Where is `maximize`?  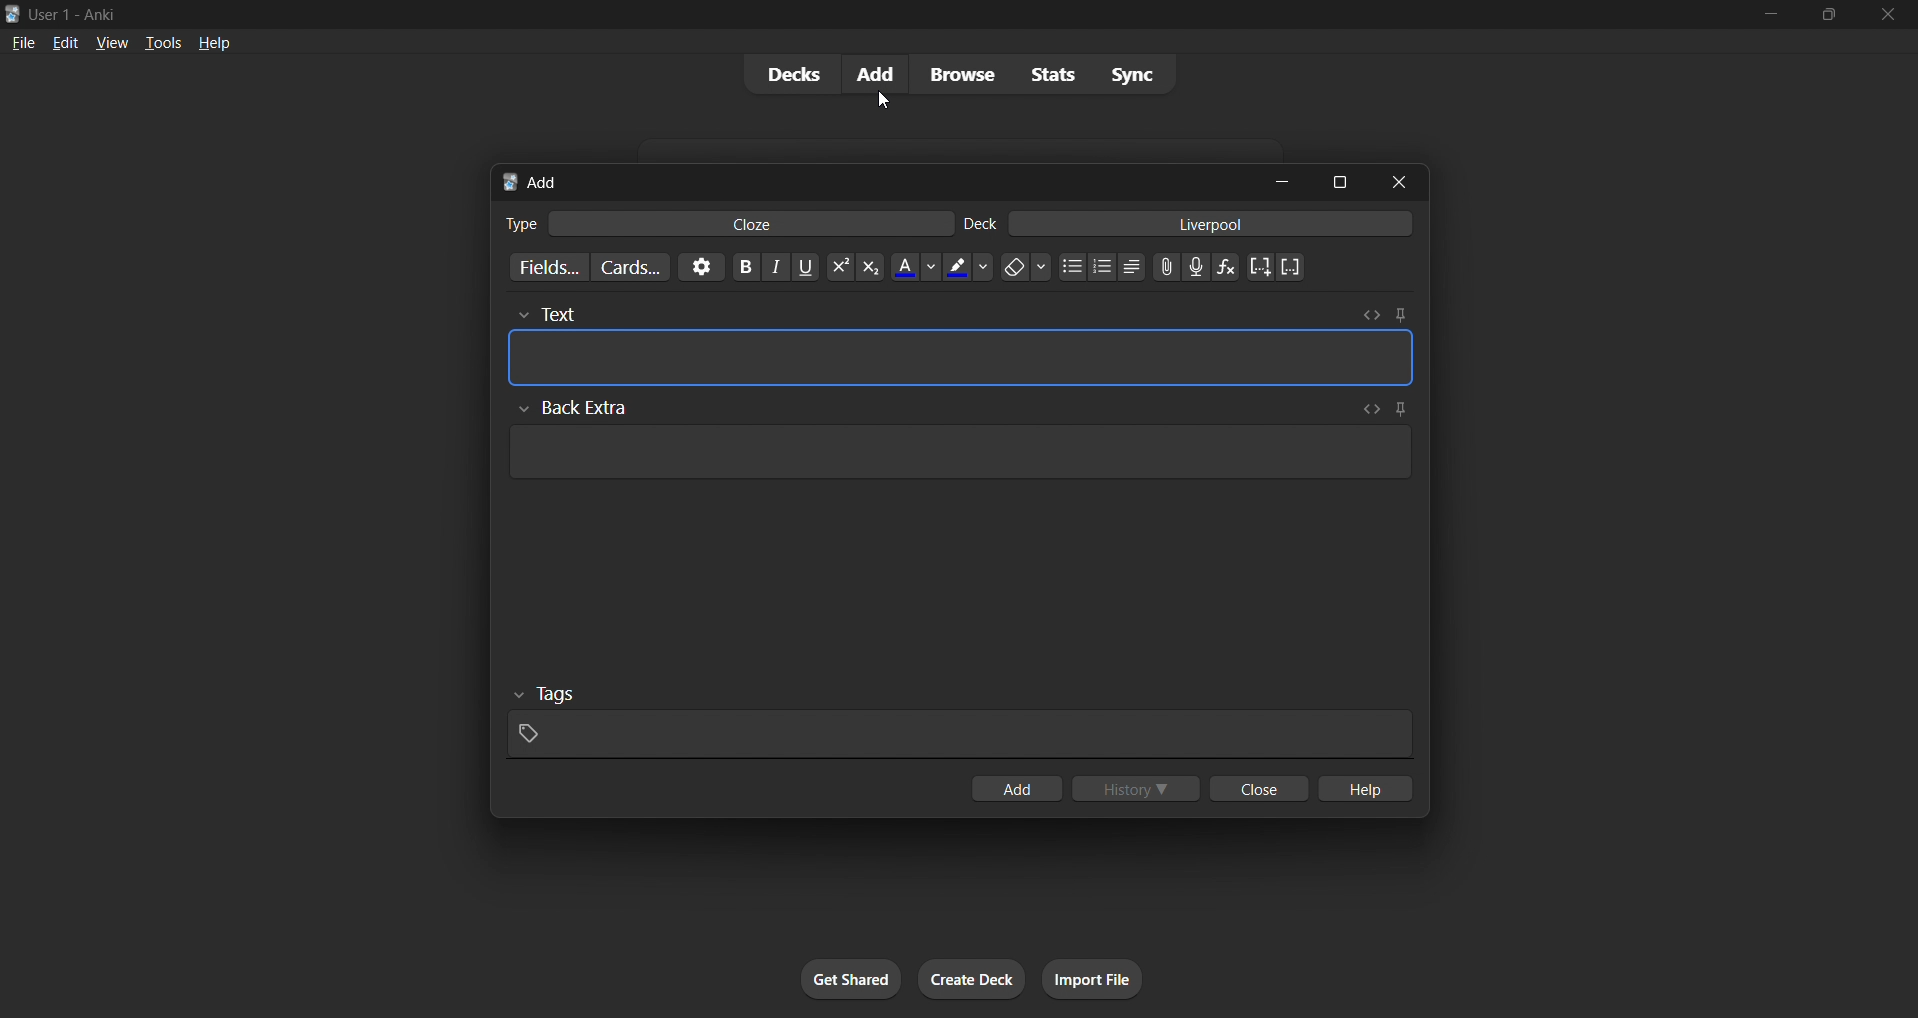
maximize is located at coordinates (1333, 181).